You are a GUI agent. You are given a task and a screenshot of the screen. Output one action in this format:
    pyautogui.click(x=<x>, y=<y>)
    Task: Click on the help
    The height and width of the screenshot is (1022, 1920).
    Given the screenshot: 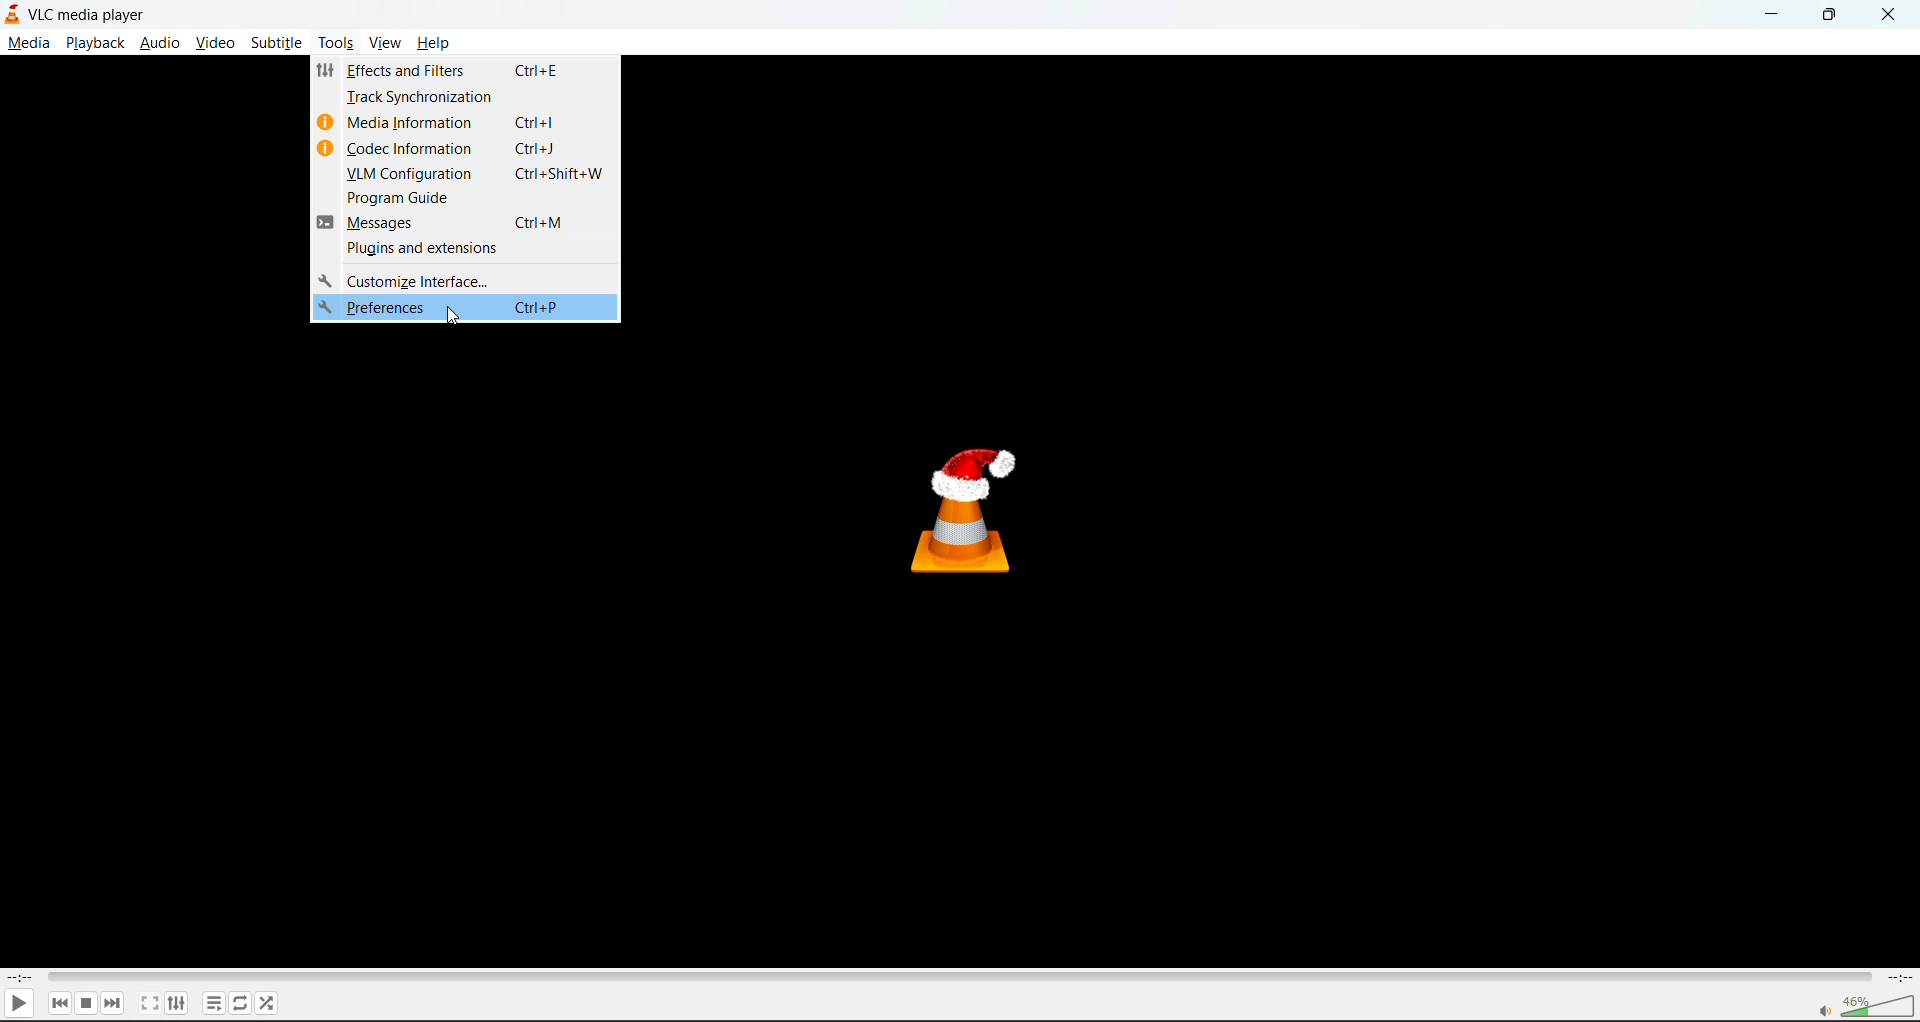 What is the action you would take?
    pyautogui.click(x=431, y=44)
    